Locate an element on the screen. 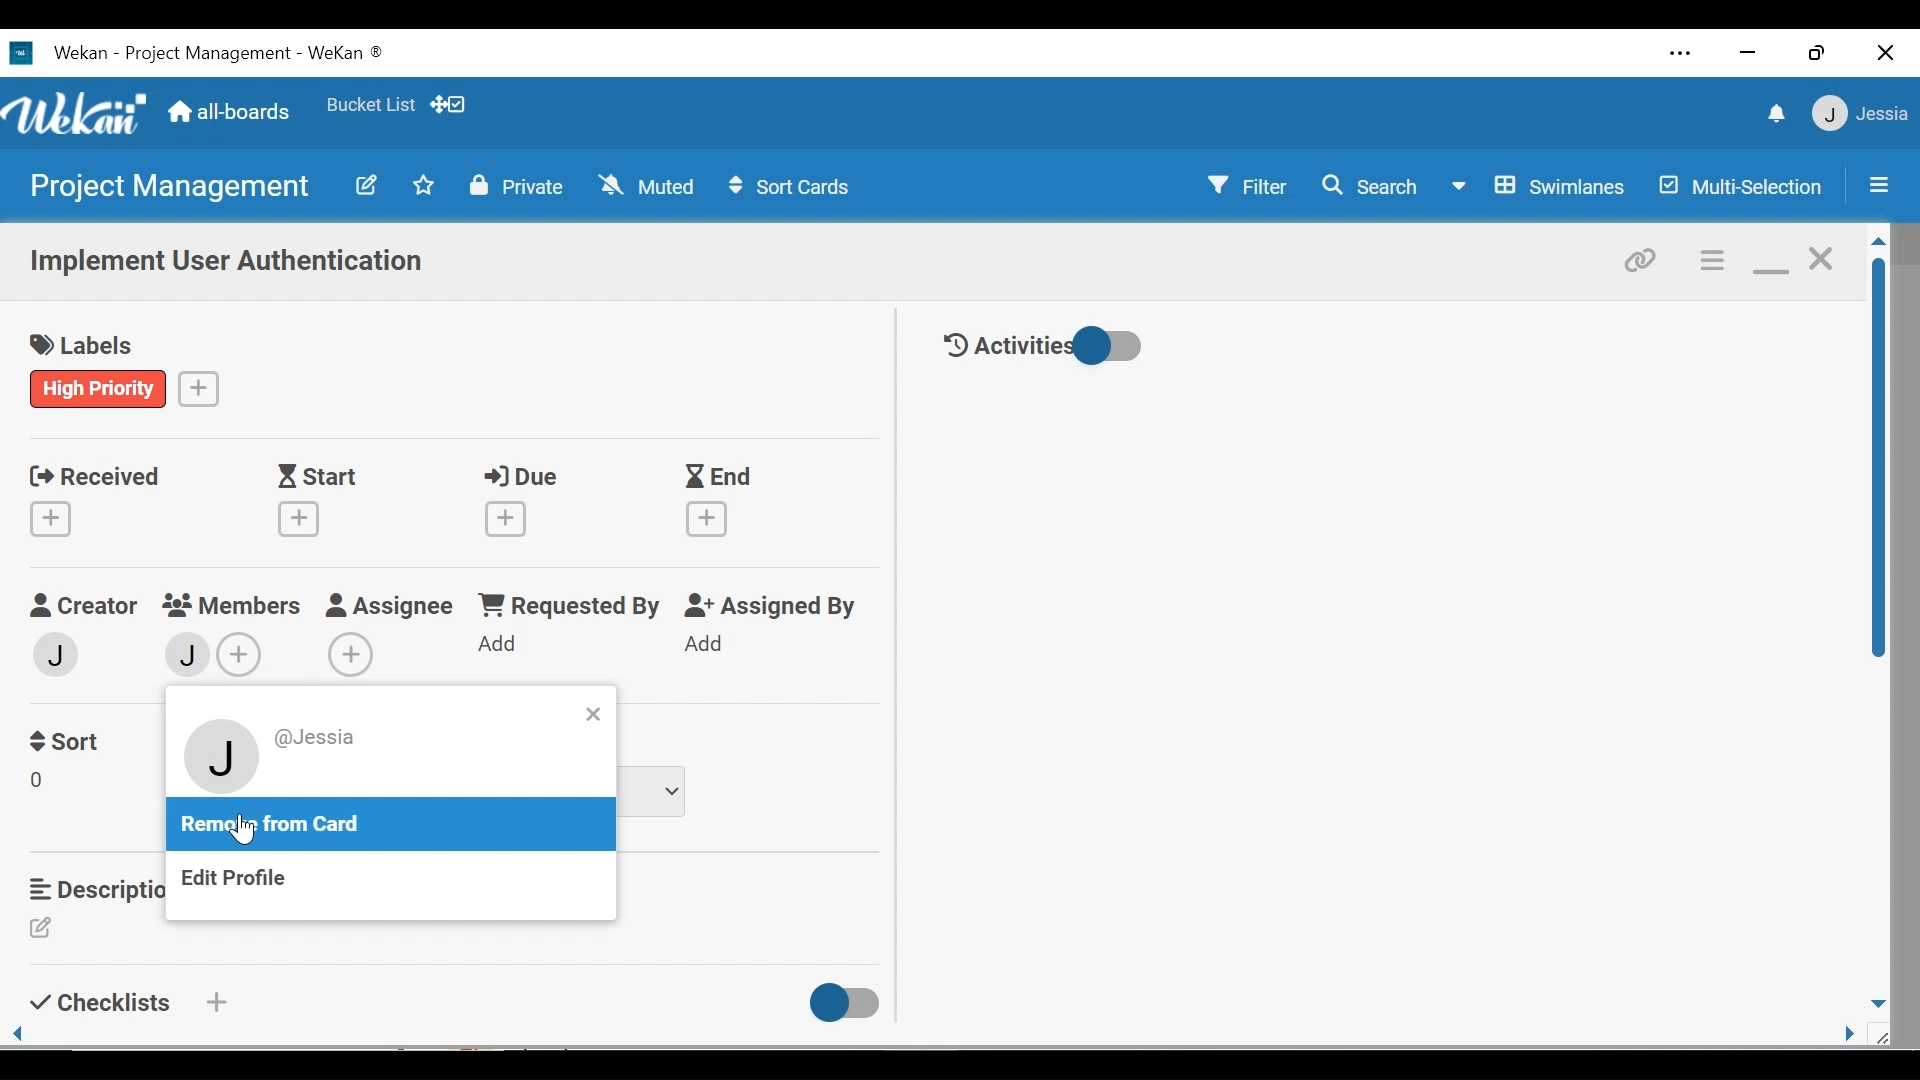  toggle Activities is located at coordinates (1049, 345).